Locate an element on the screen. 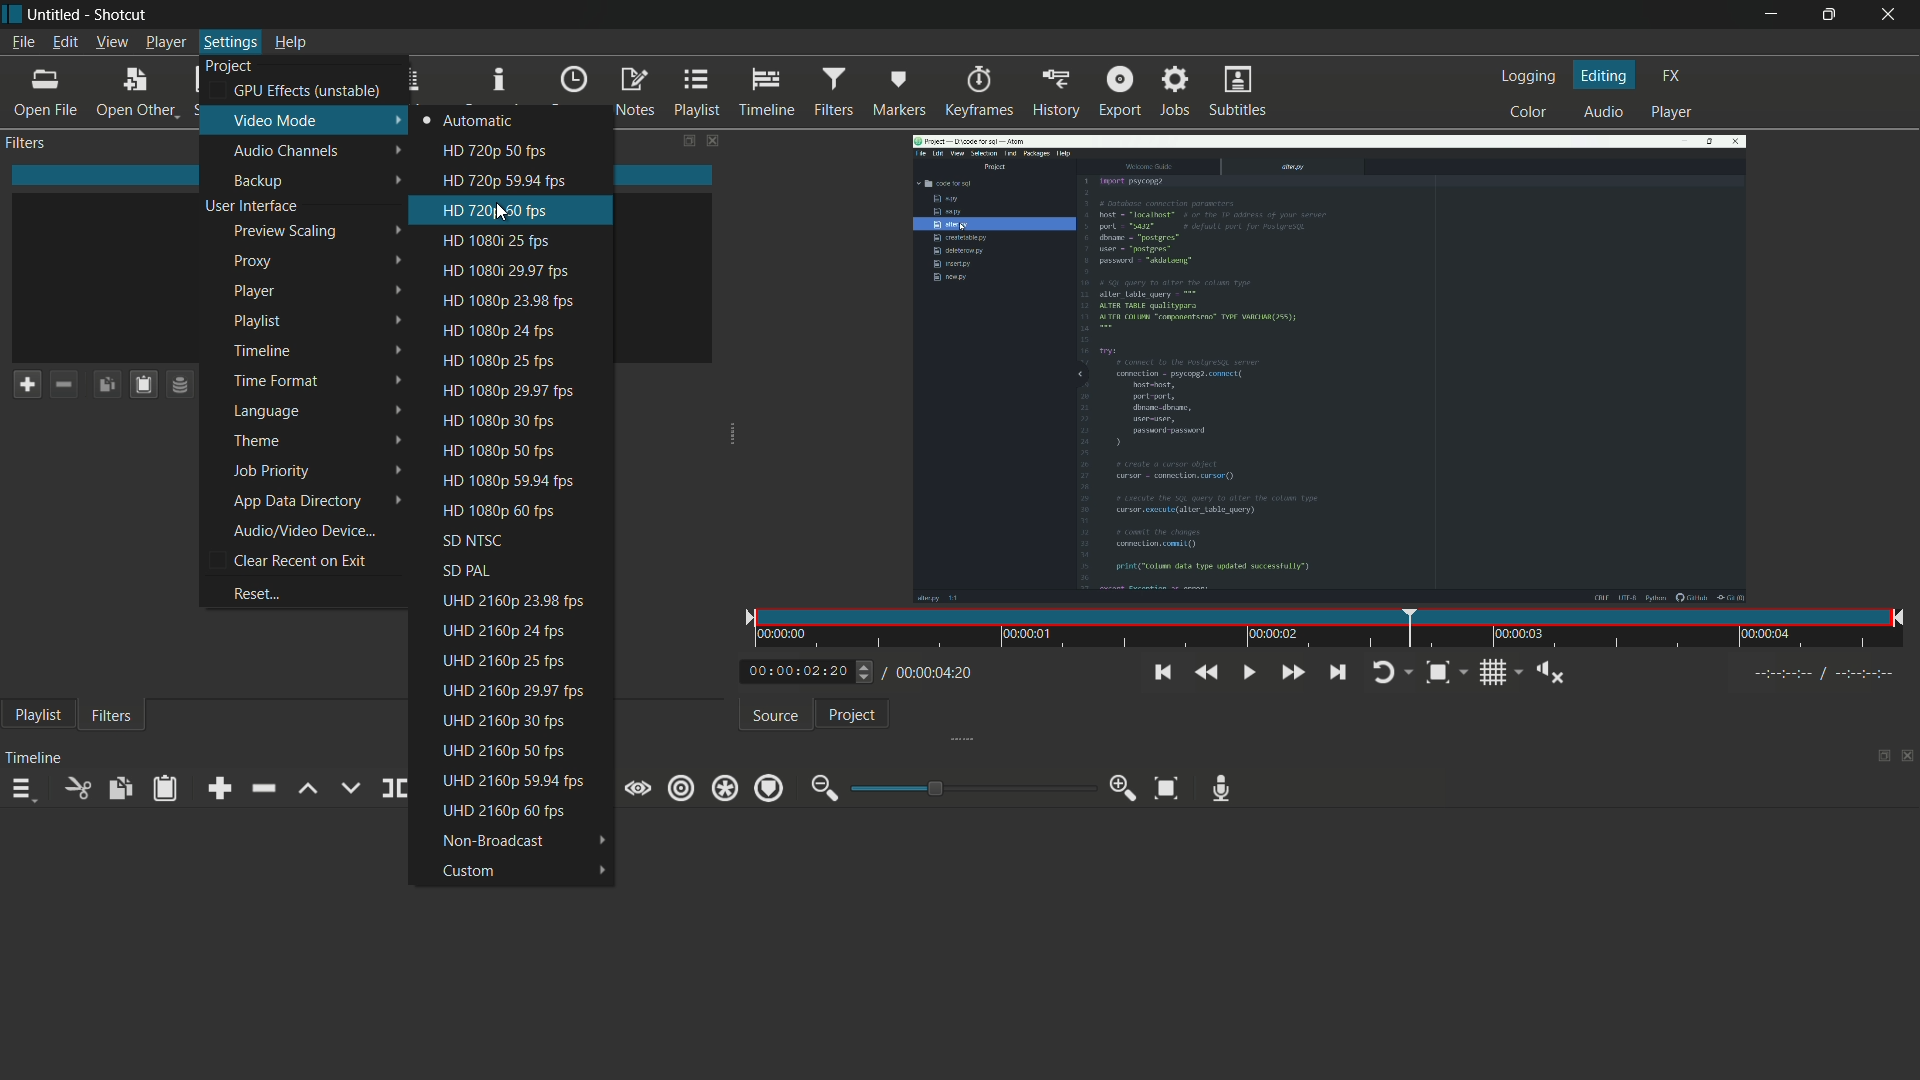 The height and width of the screenshot is (1080, 1920). change layout is located at coordinates (1875, 757).